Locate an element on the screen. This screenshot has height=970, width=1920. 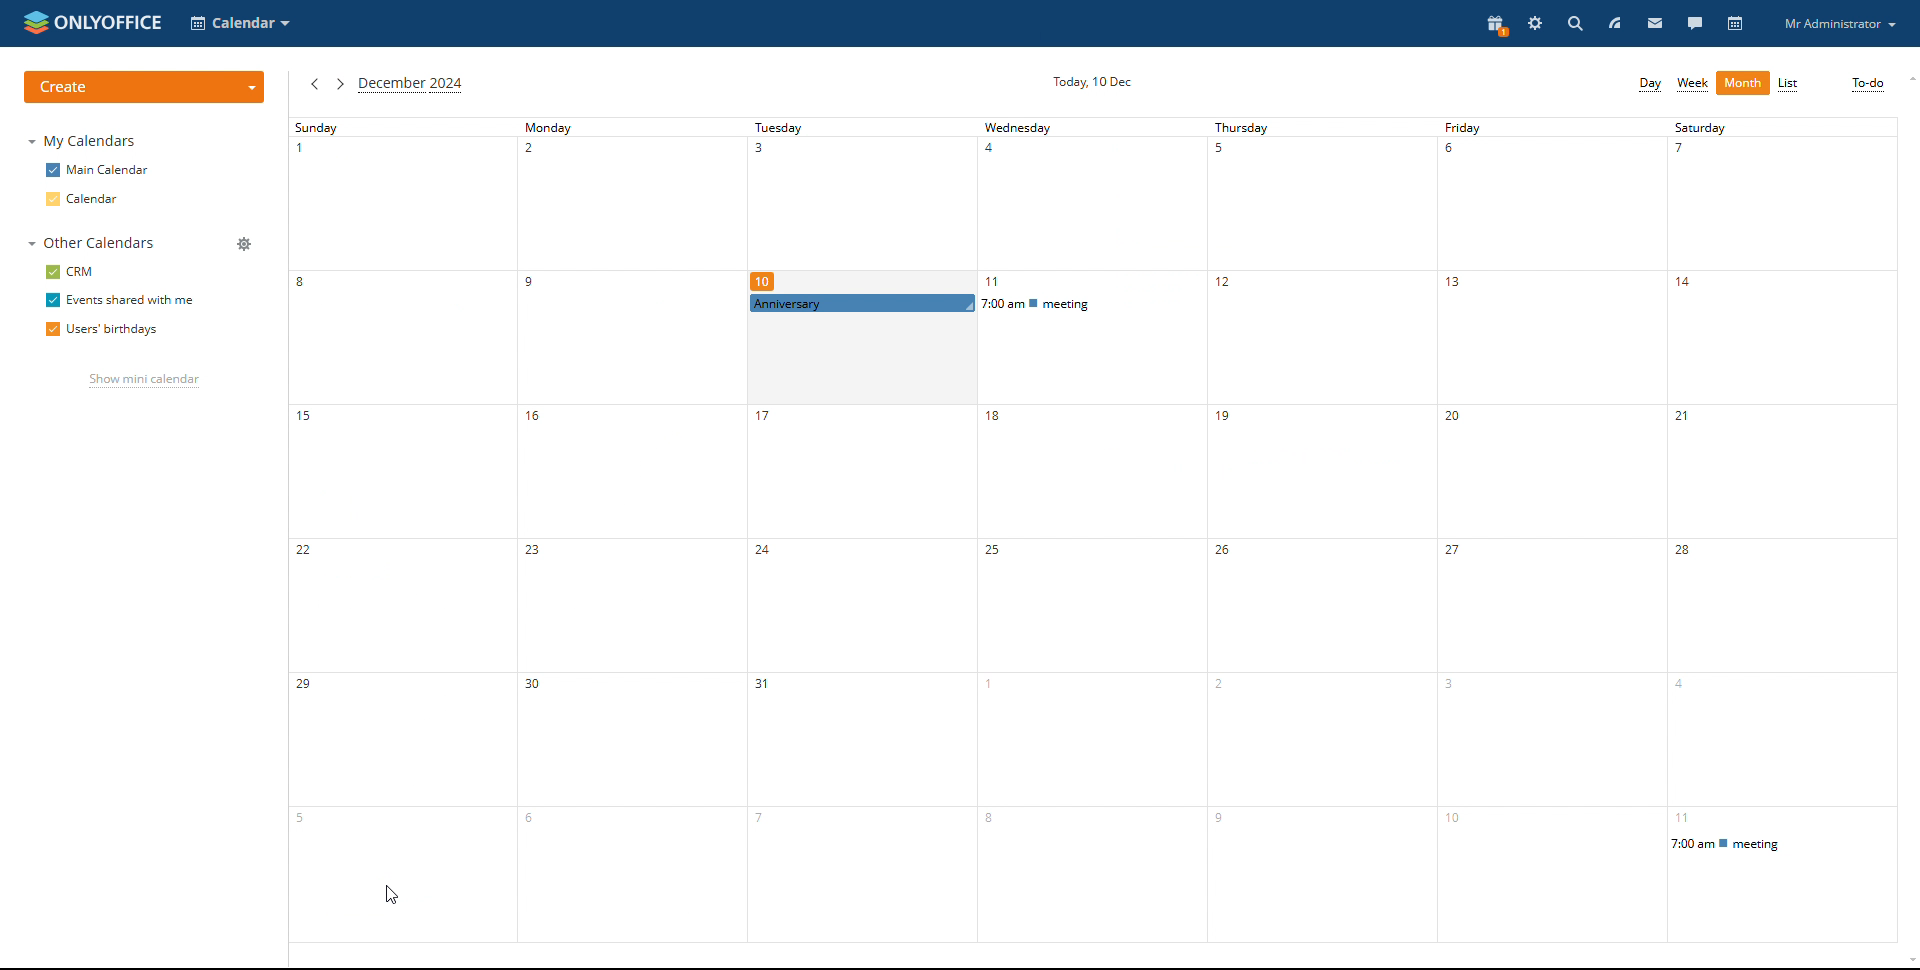
mail is located at coordinates (1655, 24).